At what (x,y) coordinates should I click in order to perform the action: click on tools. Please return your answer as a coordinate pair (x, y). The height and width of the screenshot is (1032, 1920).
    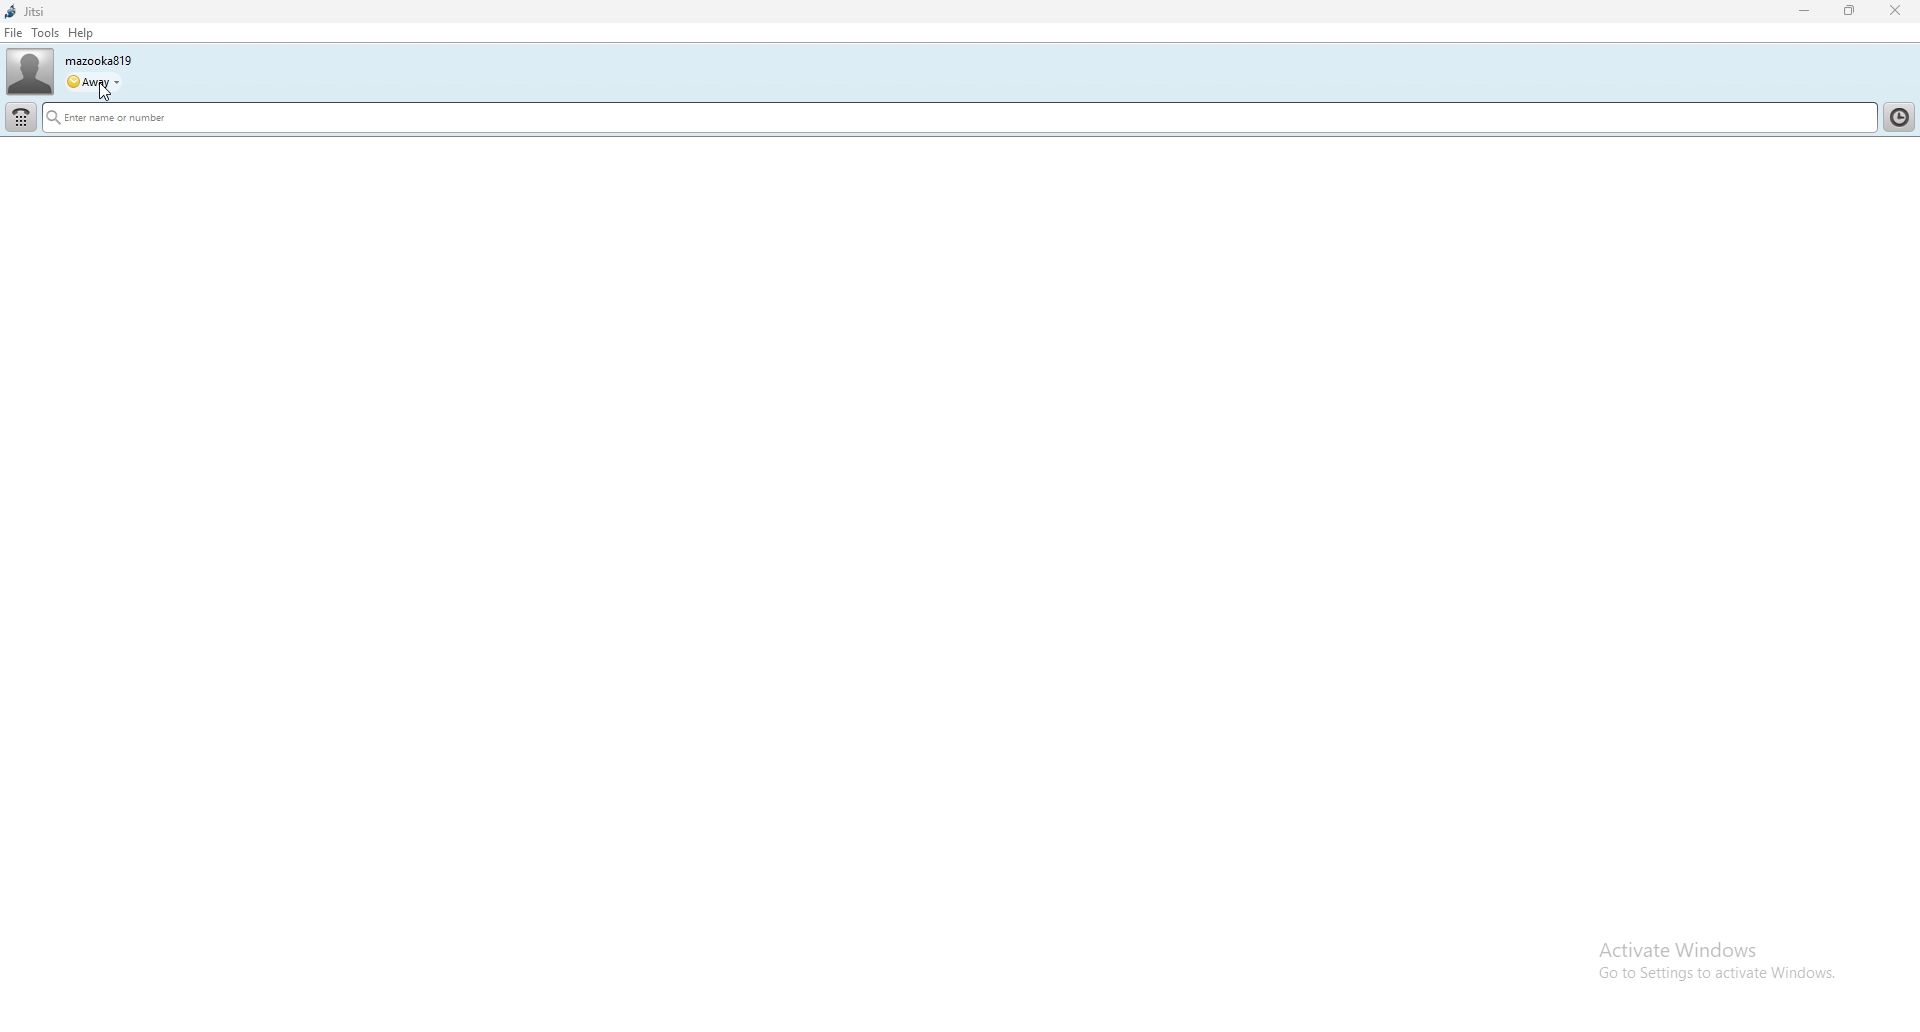
    Looking at the image, I should click on (44, 31).